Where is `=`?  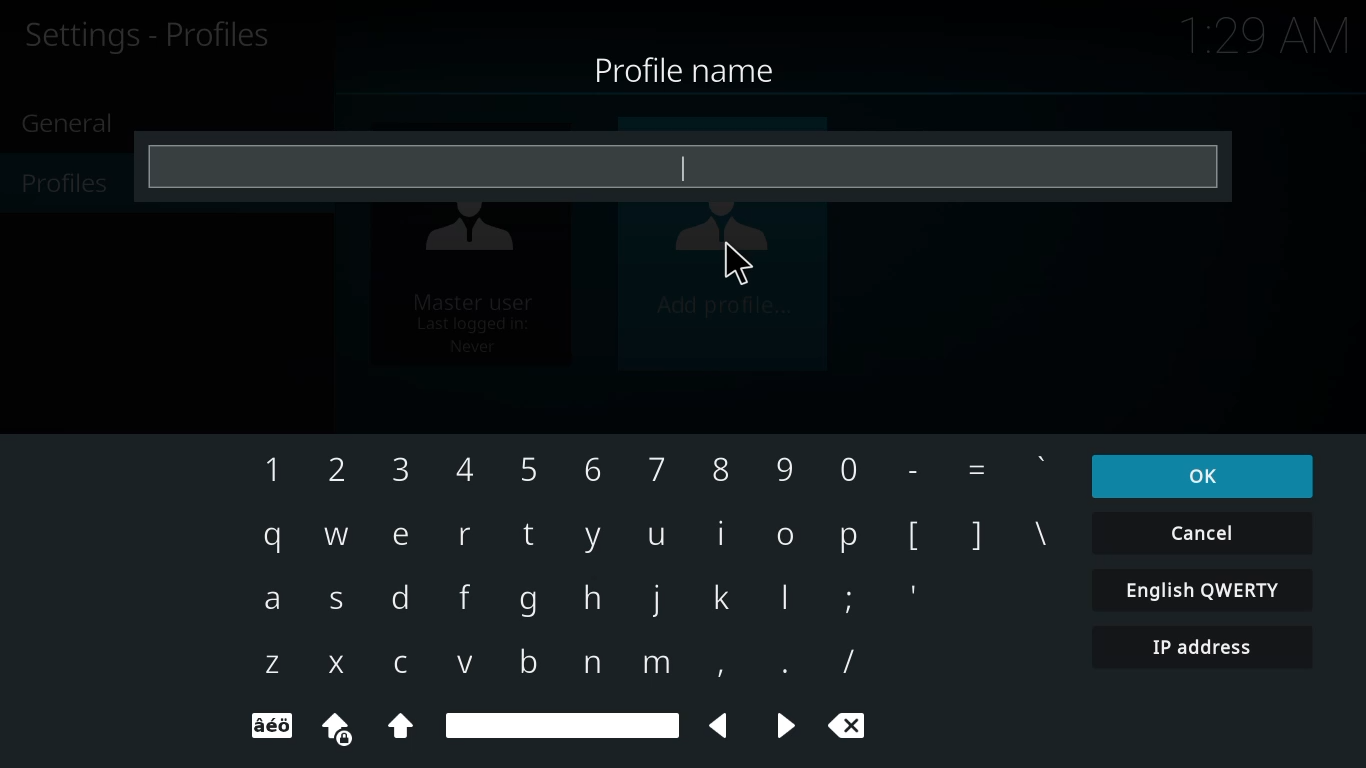
= is located at coordinates (978, 470).